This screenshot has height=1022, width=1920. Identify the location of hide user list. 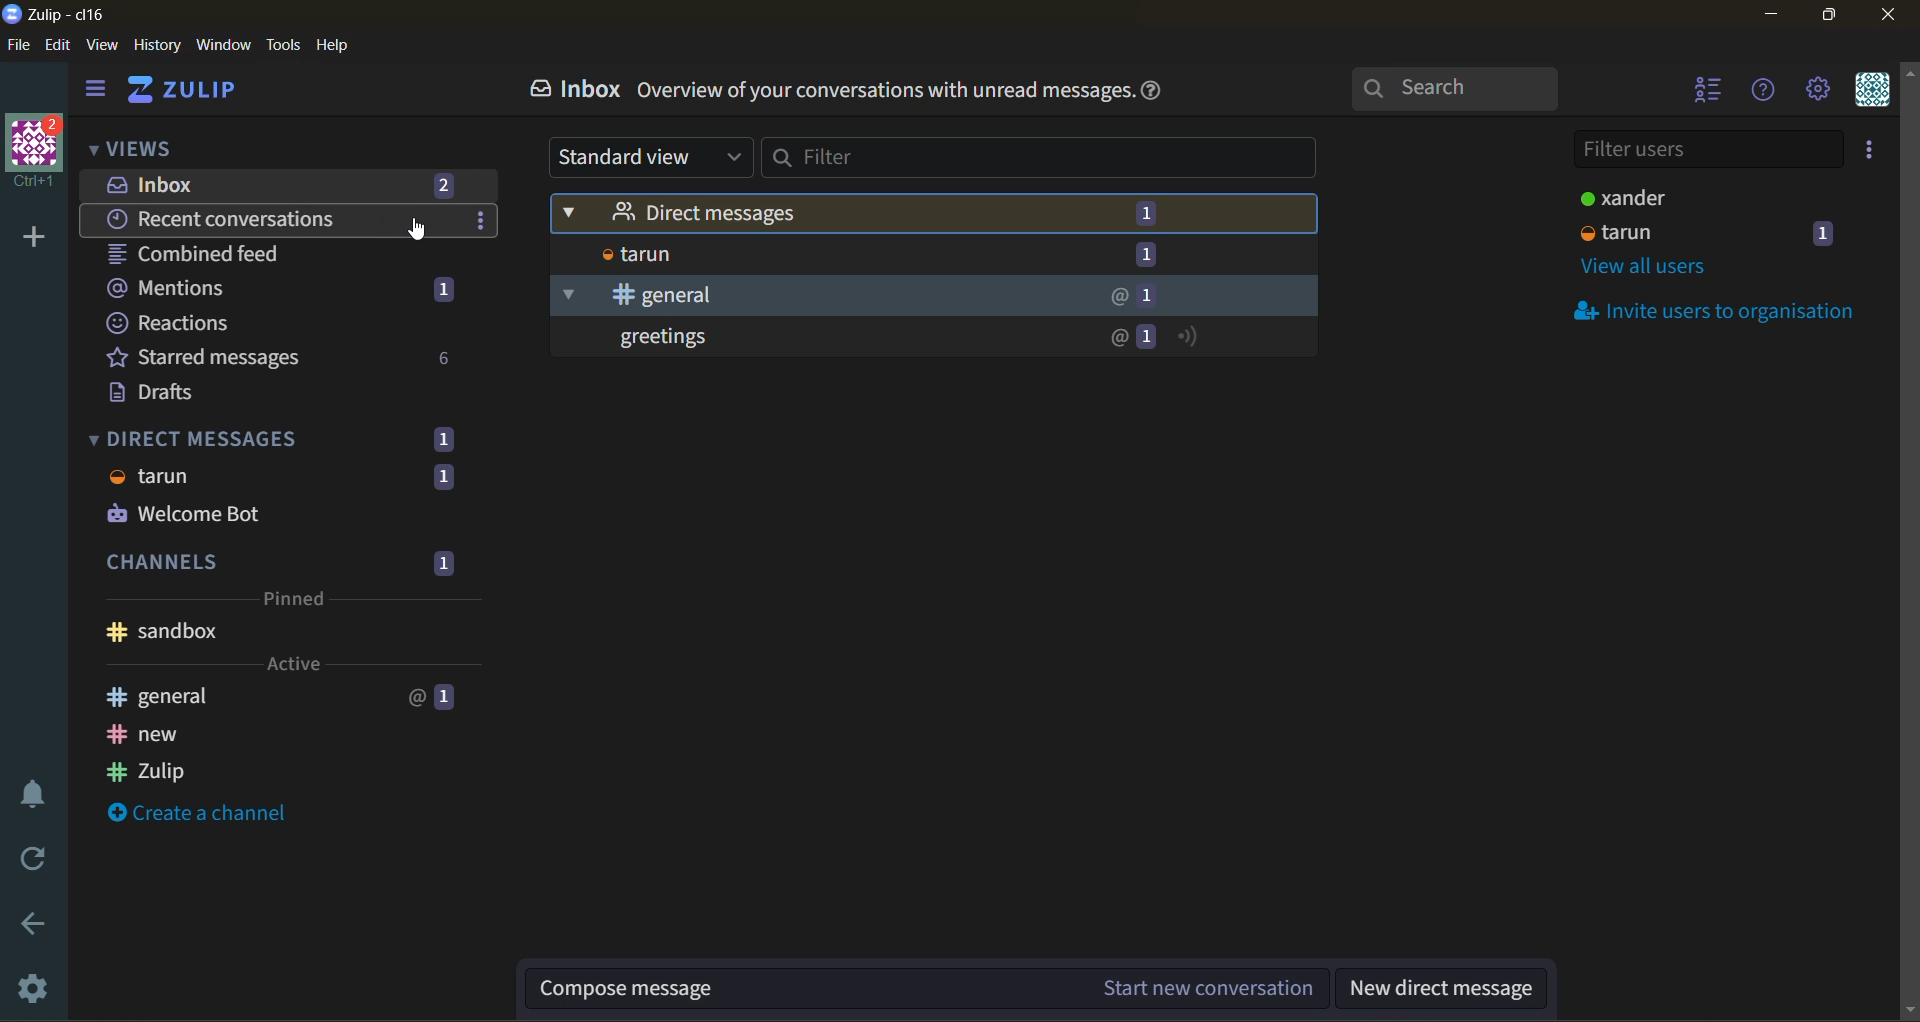
(1714, 91).